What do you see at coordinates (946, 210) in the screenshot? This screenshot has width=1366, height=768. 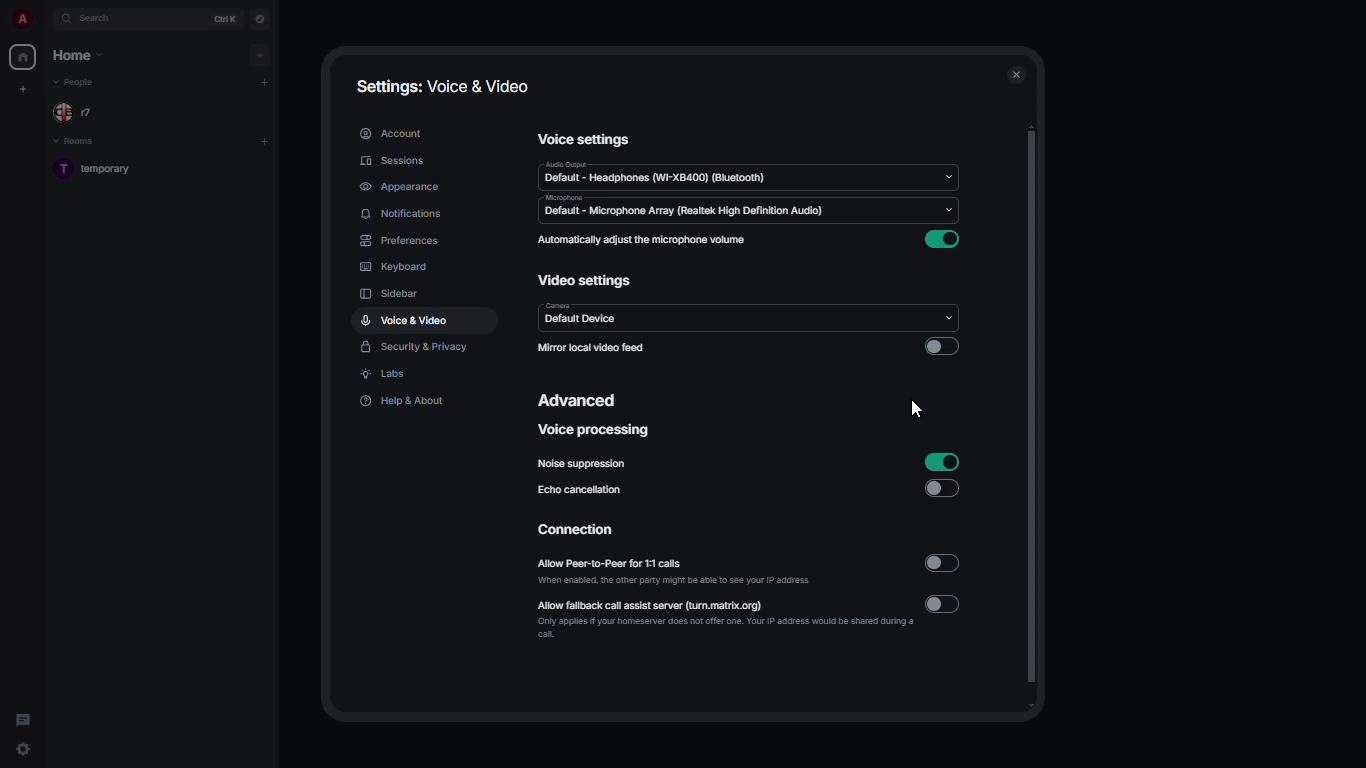 I see `drop down` at bounding box center [946, 210].